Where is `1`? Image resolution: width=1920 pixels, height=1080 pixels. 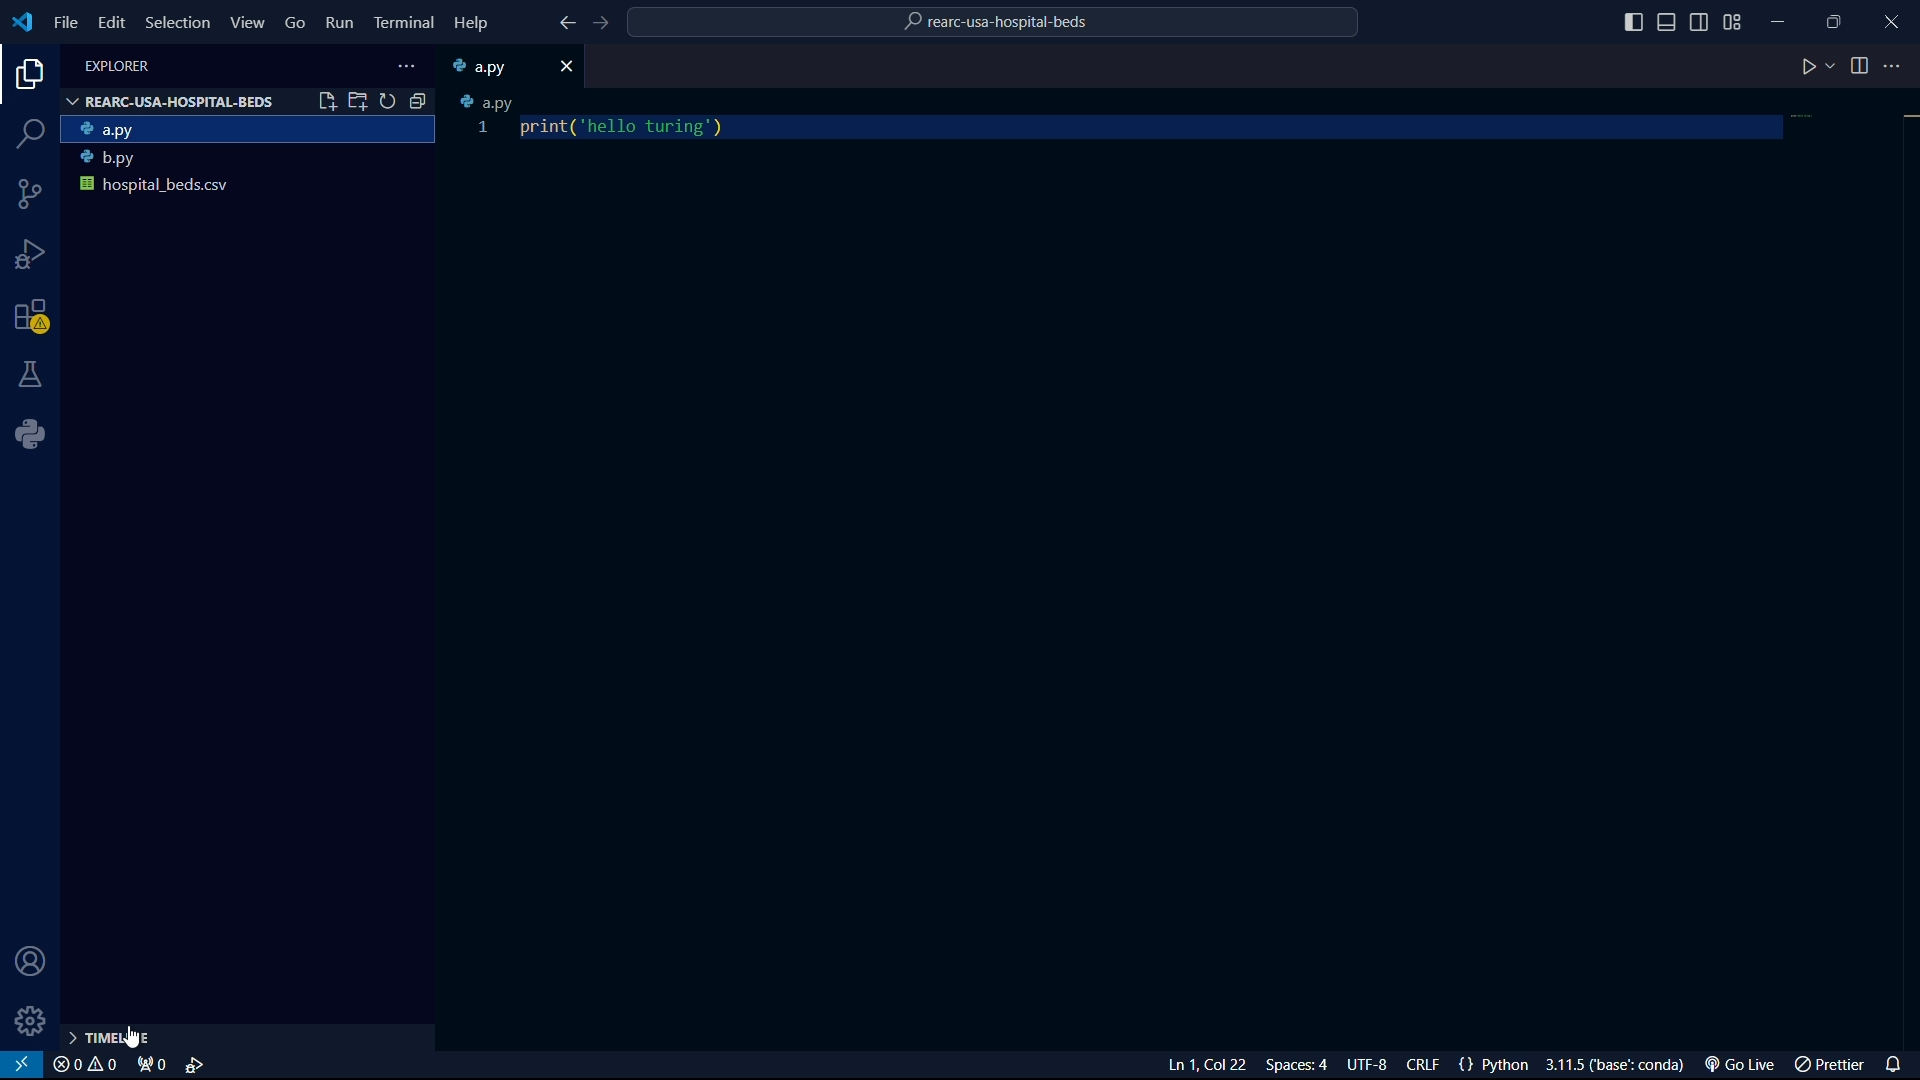
1 is located at coordinates (485, 130).